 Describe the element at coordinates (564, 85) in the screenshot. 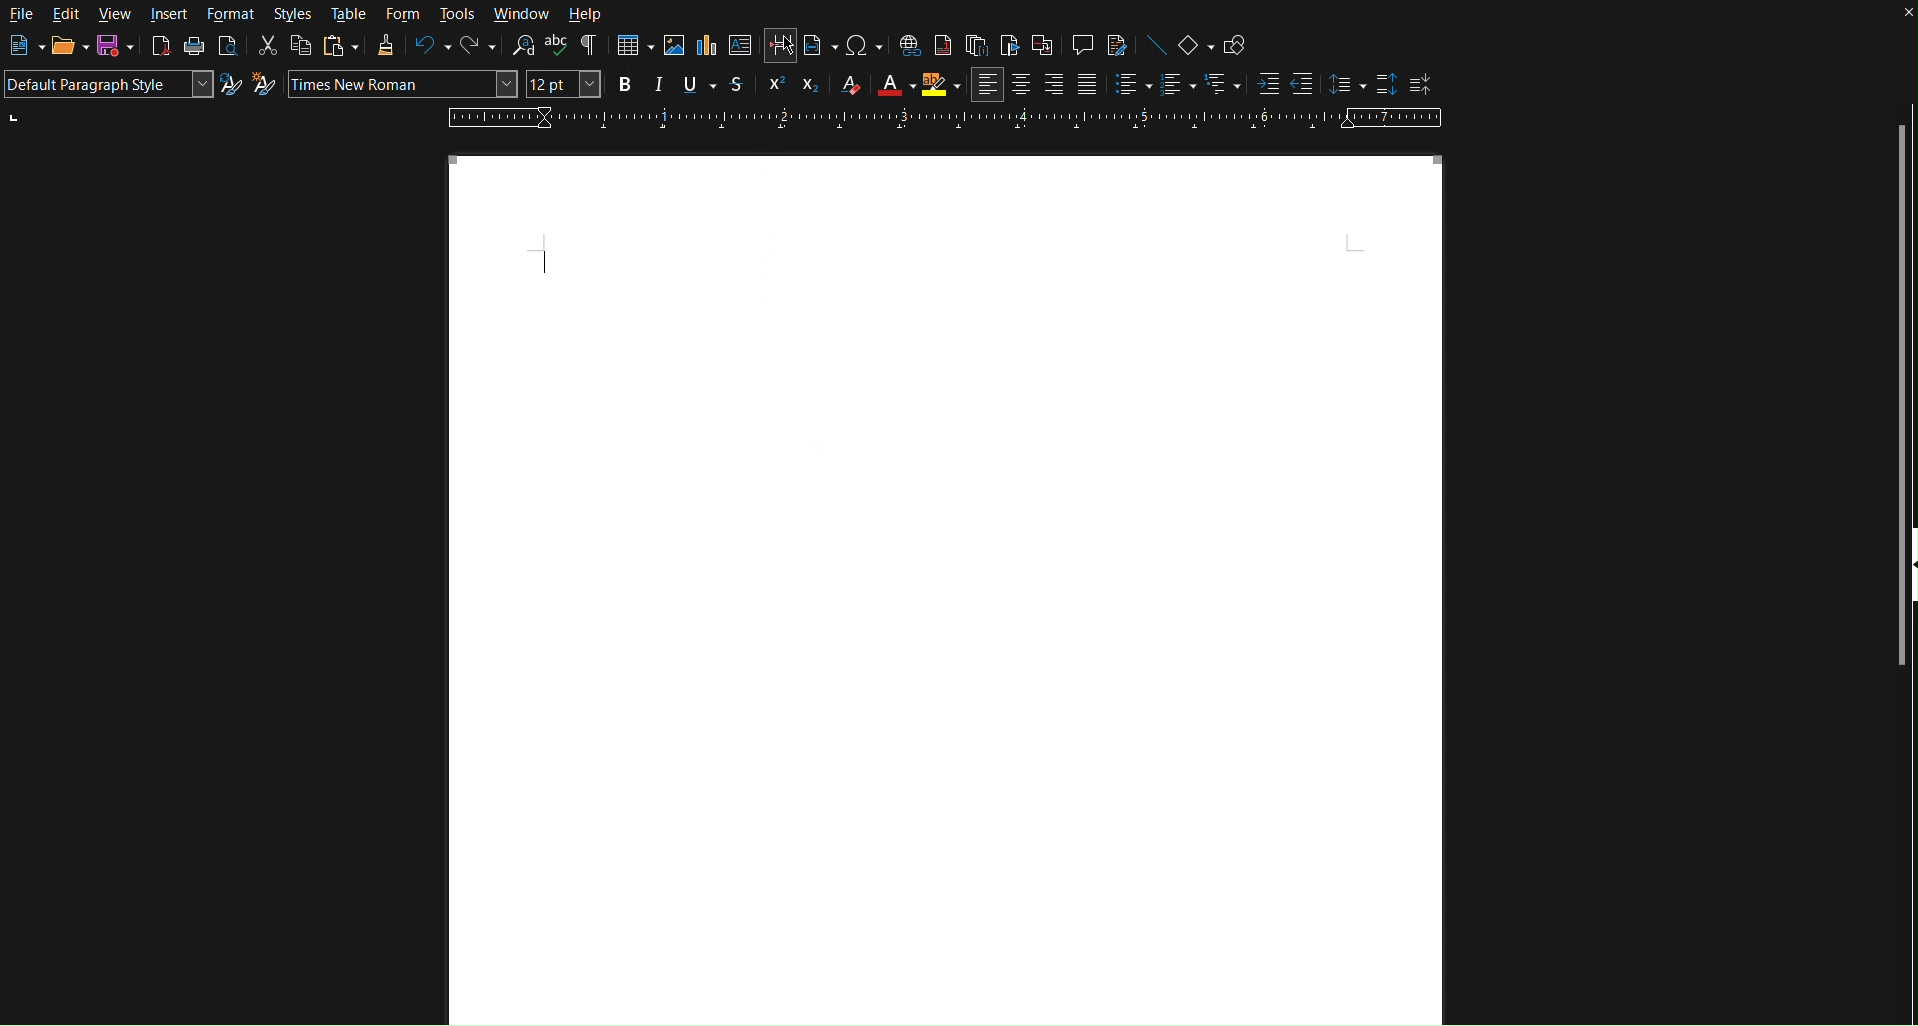

I see `Font Size - 12pt` at that location.